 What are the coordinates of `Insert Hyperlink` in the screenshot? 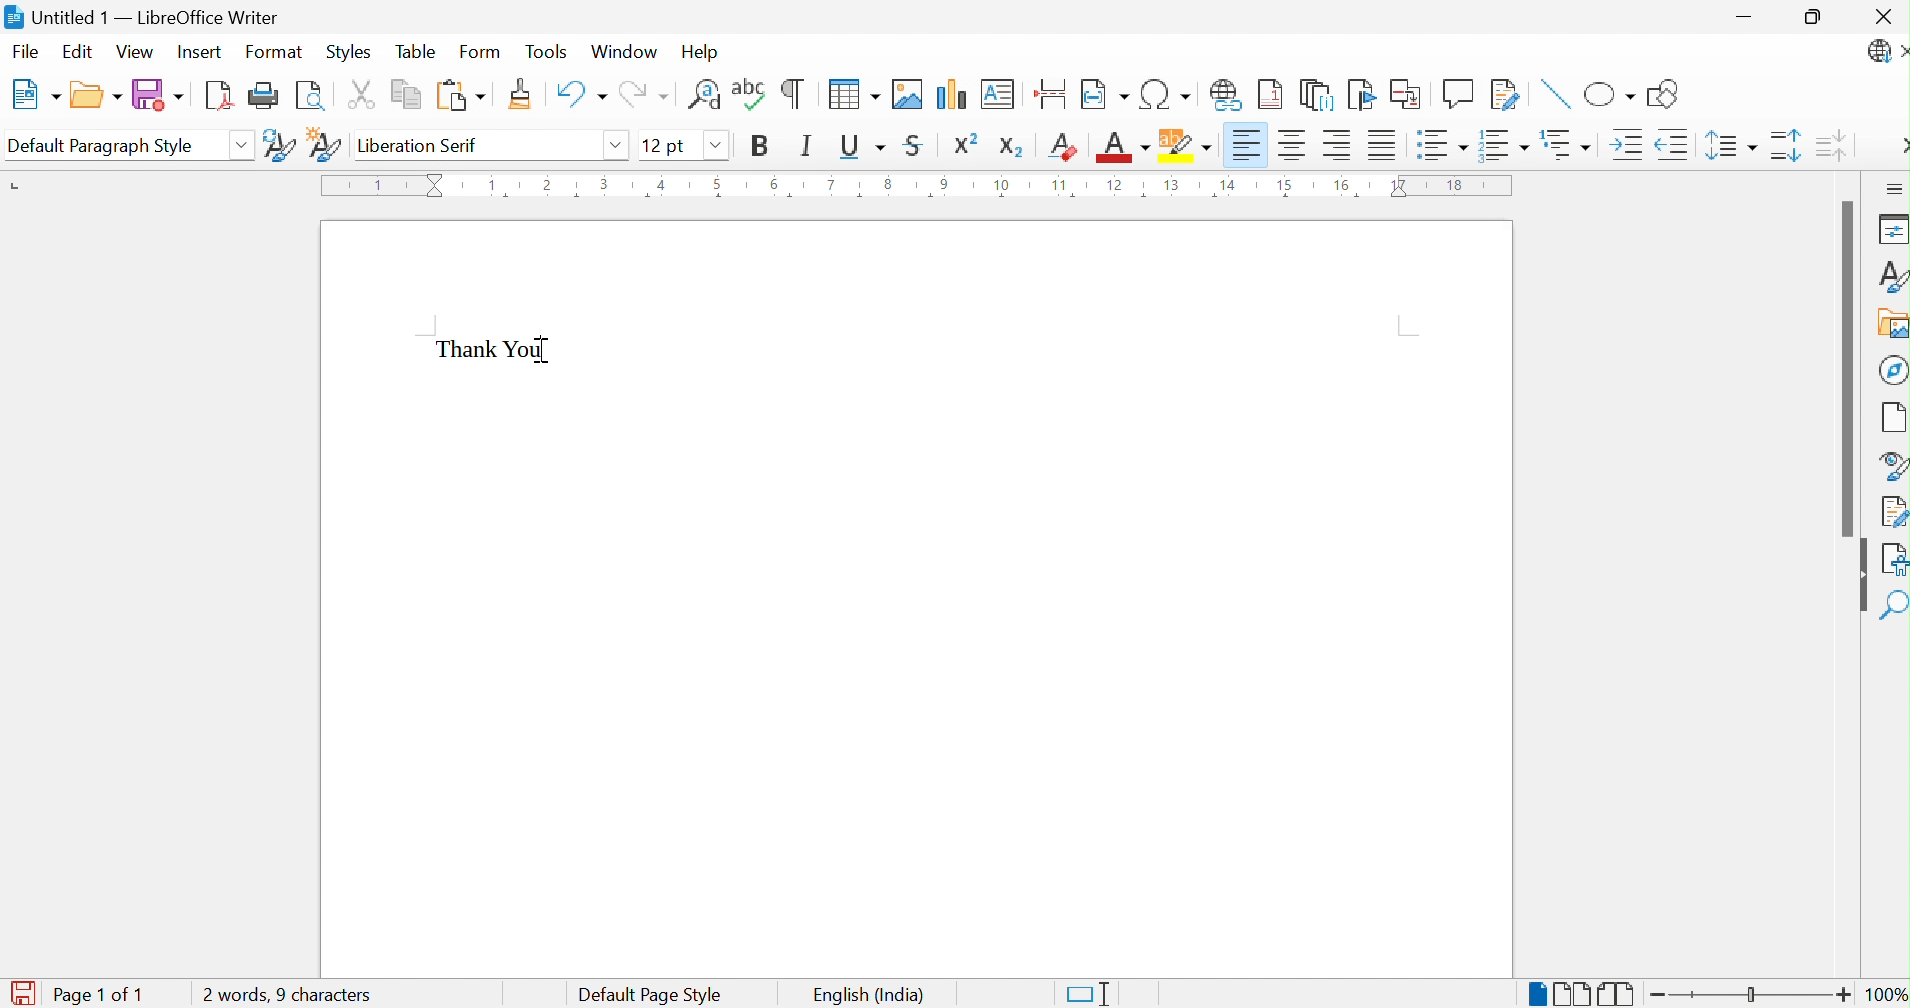 It's located at (1226, 96).